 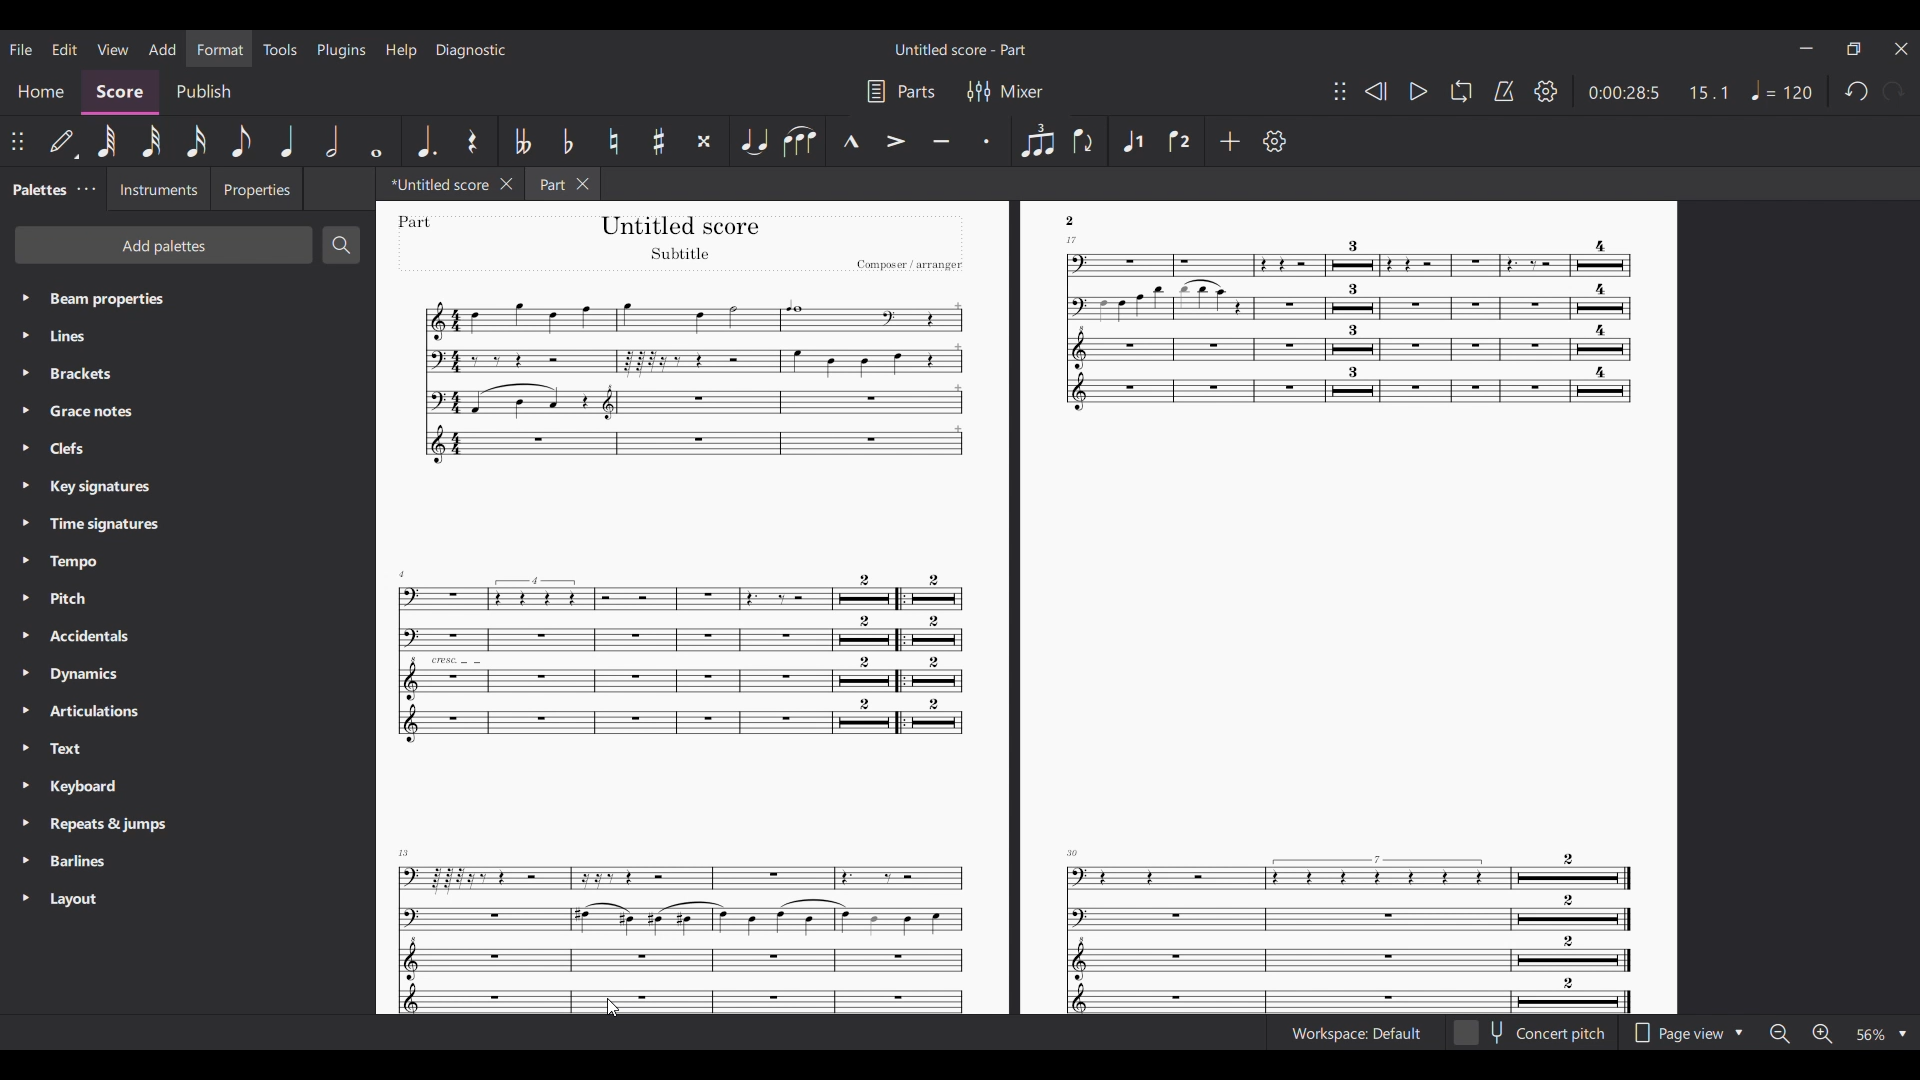 I want to click on Toggle double sharp, so click(x=705, y=142).